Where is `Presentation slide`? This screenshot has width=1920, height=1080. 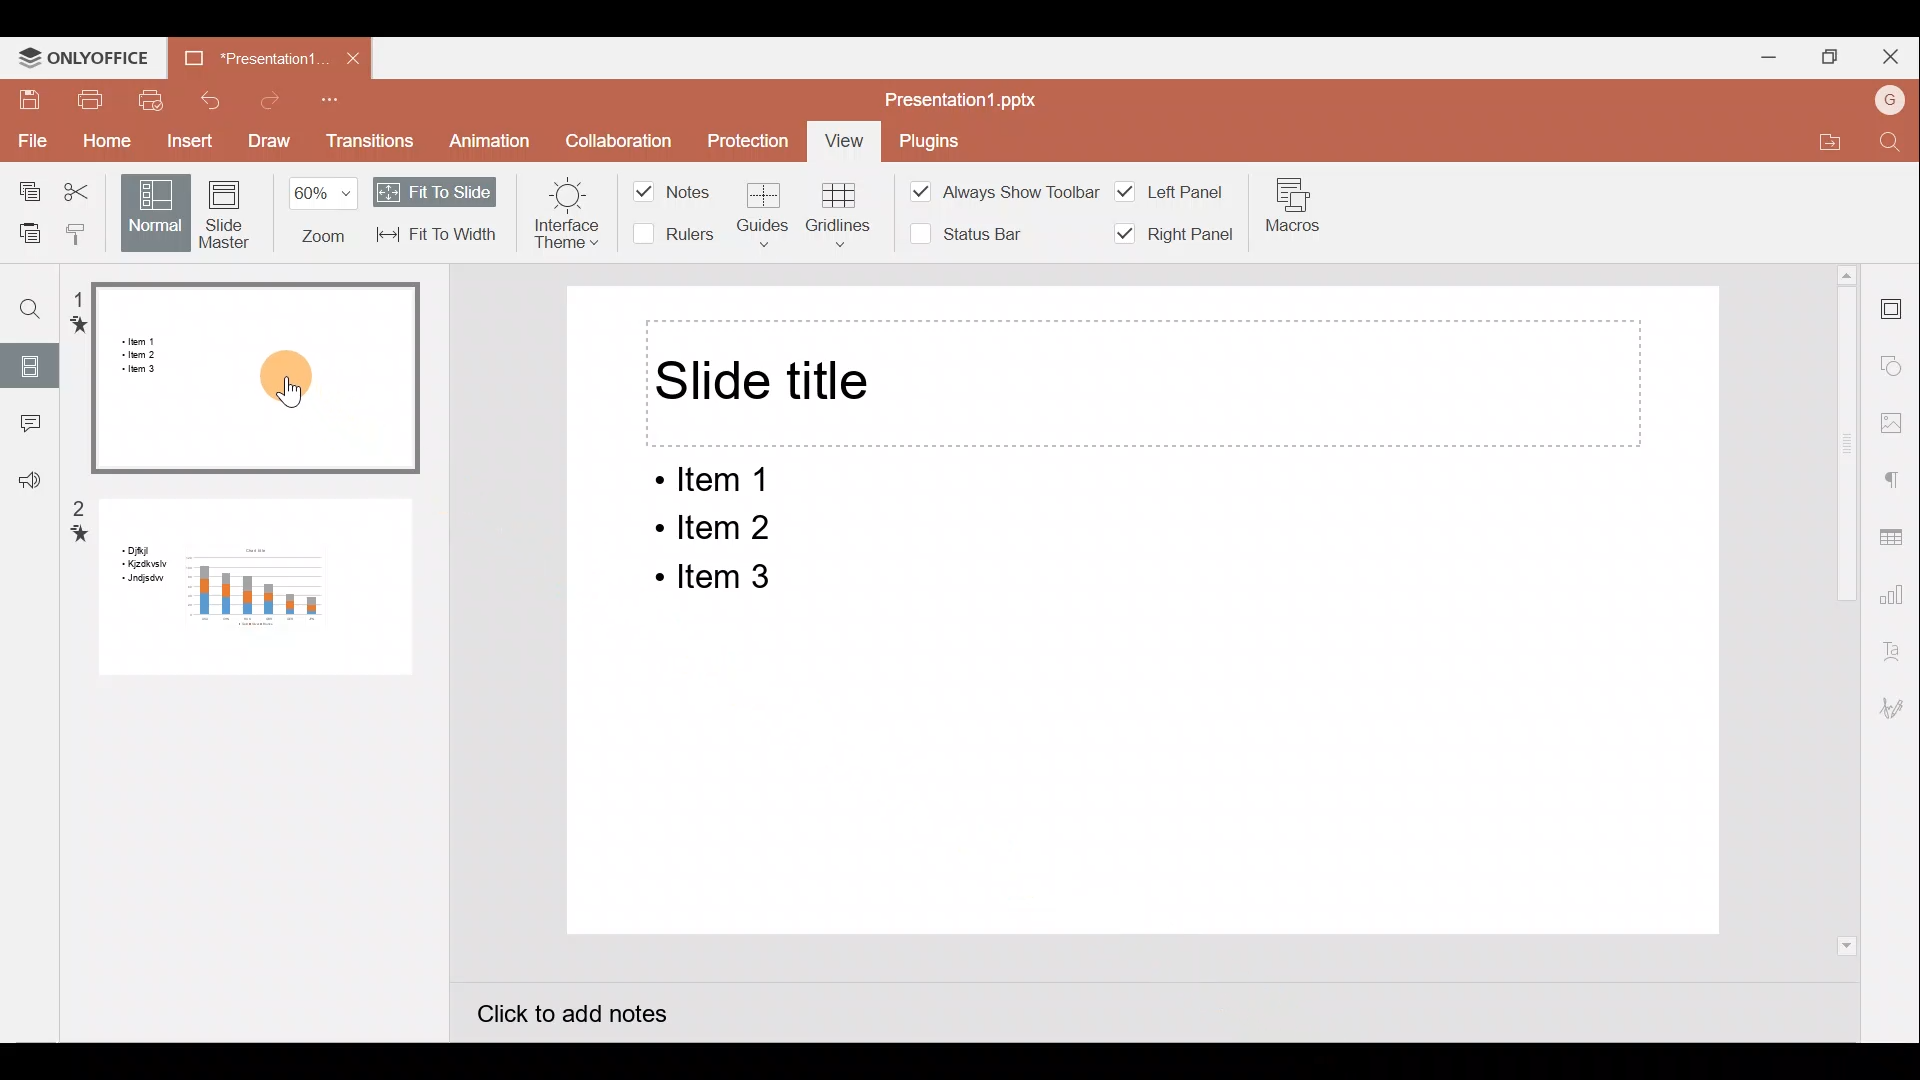
Presentation slide is located at coordinates (1142, 771).